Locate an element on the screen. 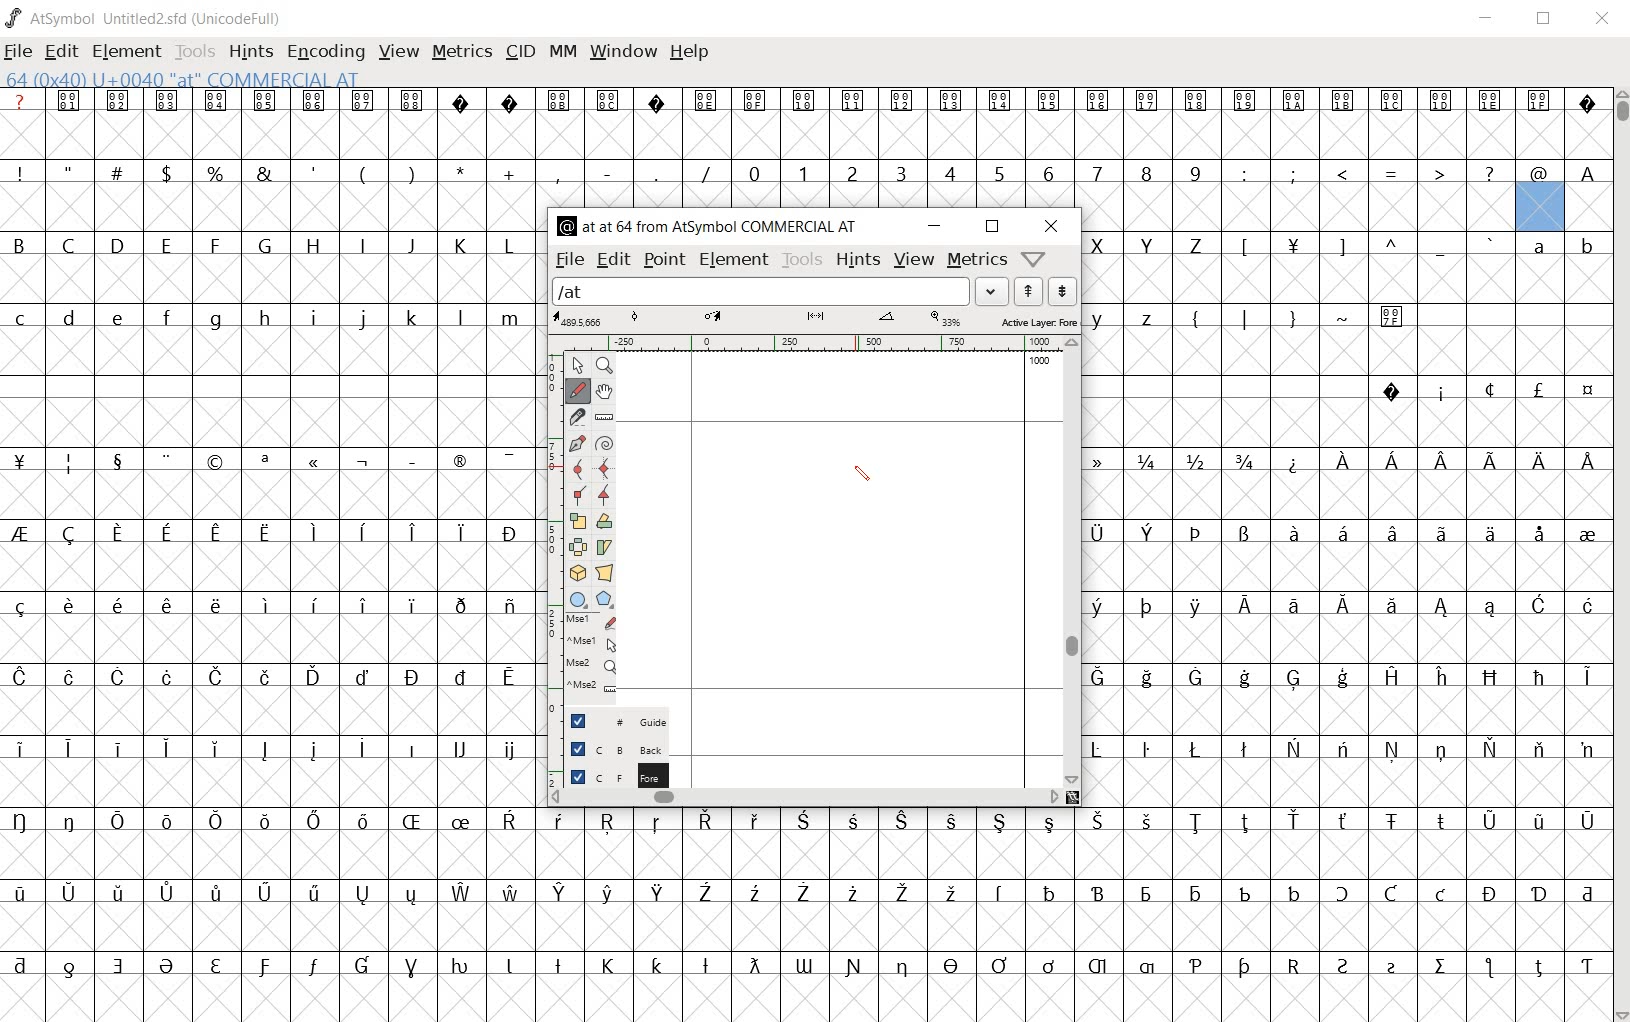 The image size is (1630, 1022). HINTS is located at coordinates (249, 53).